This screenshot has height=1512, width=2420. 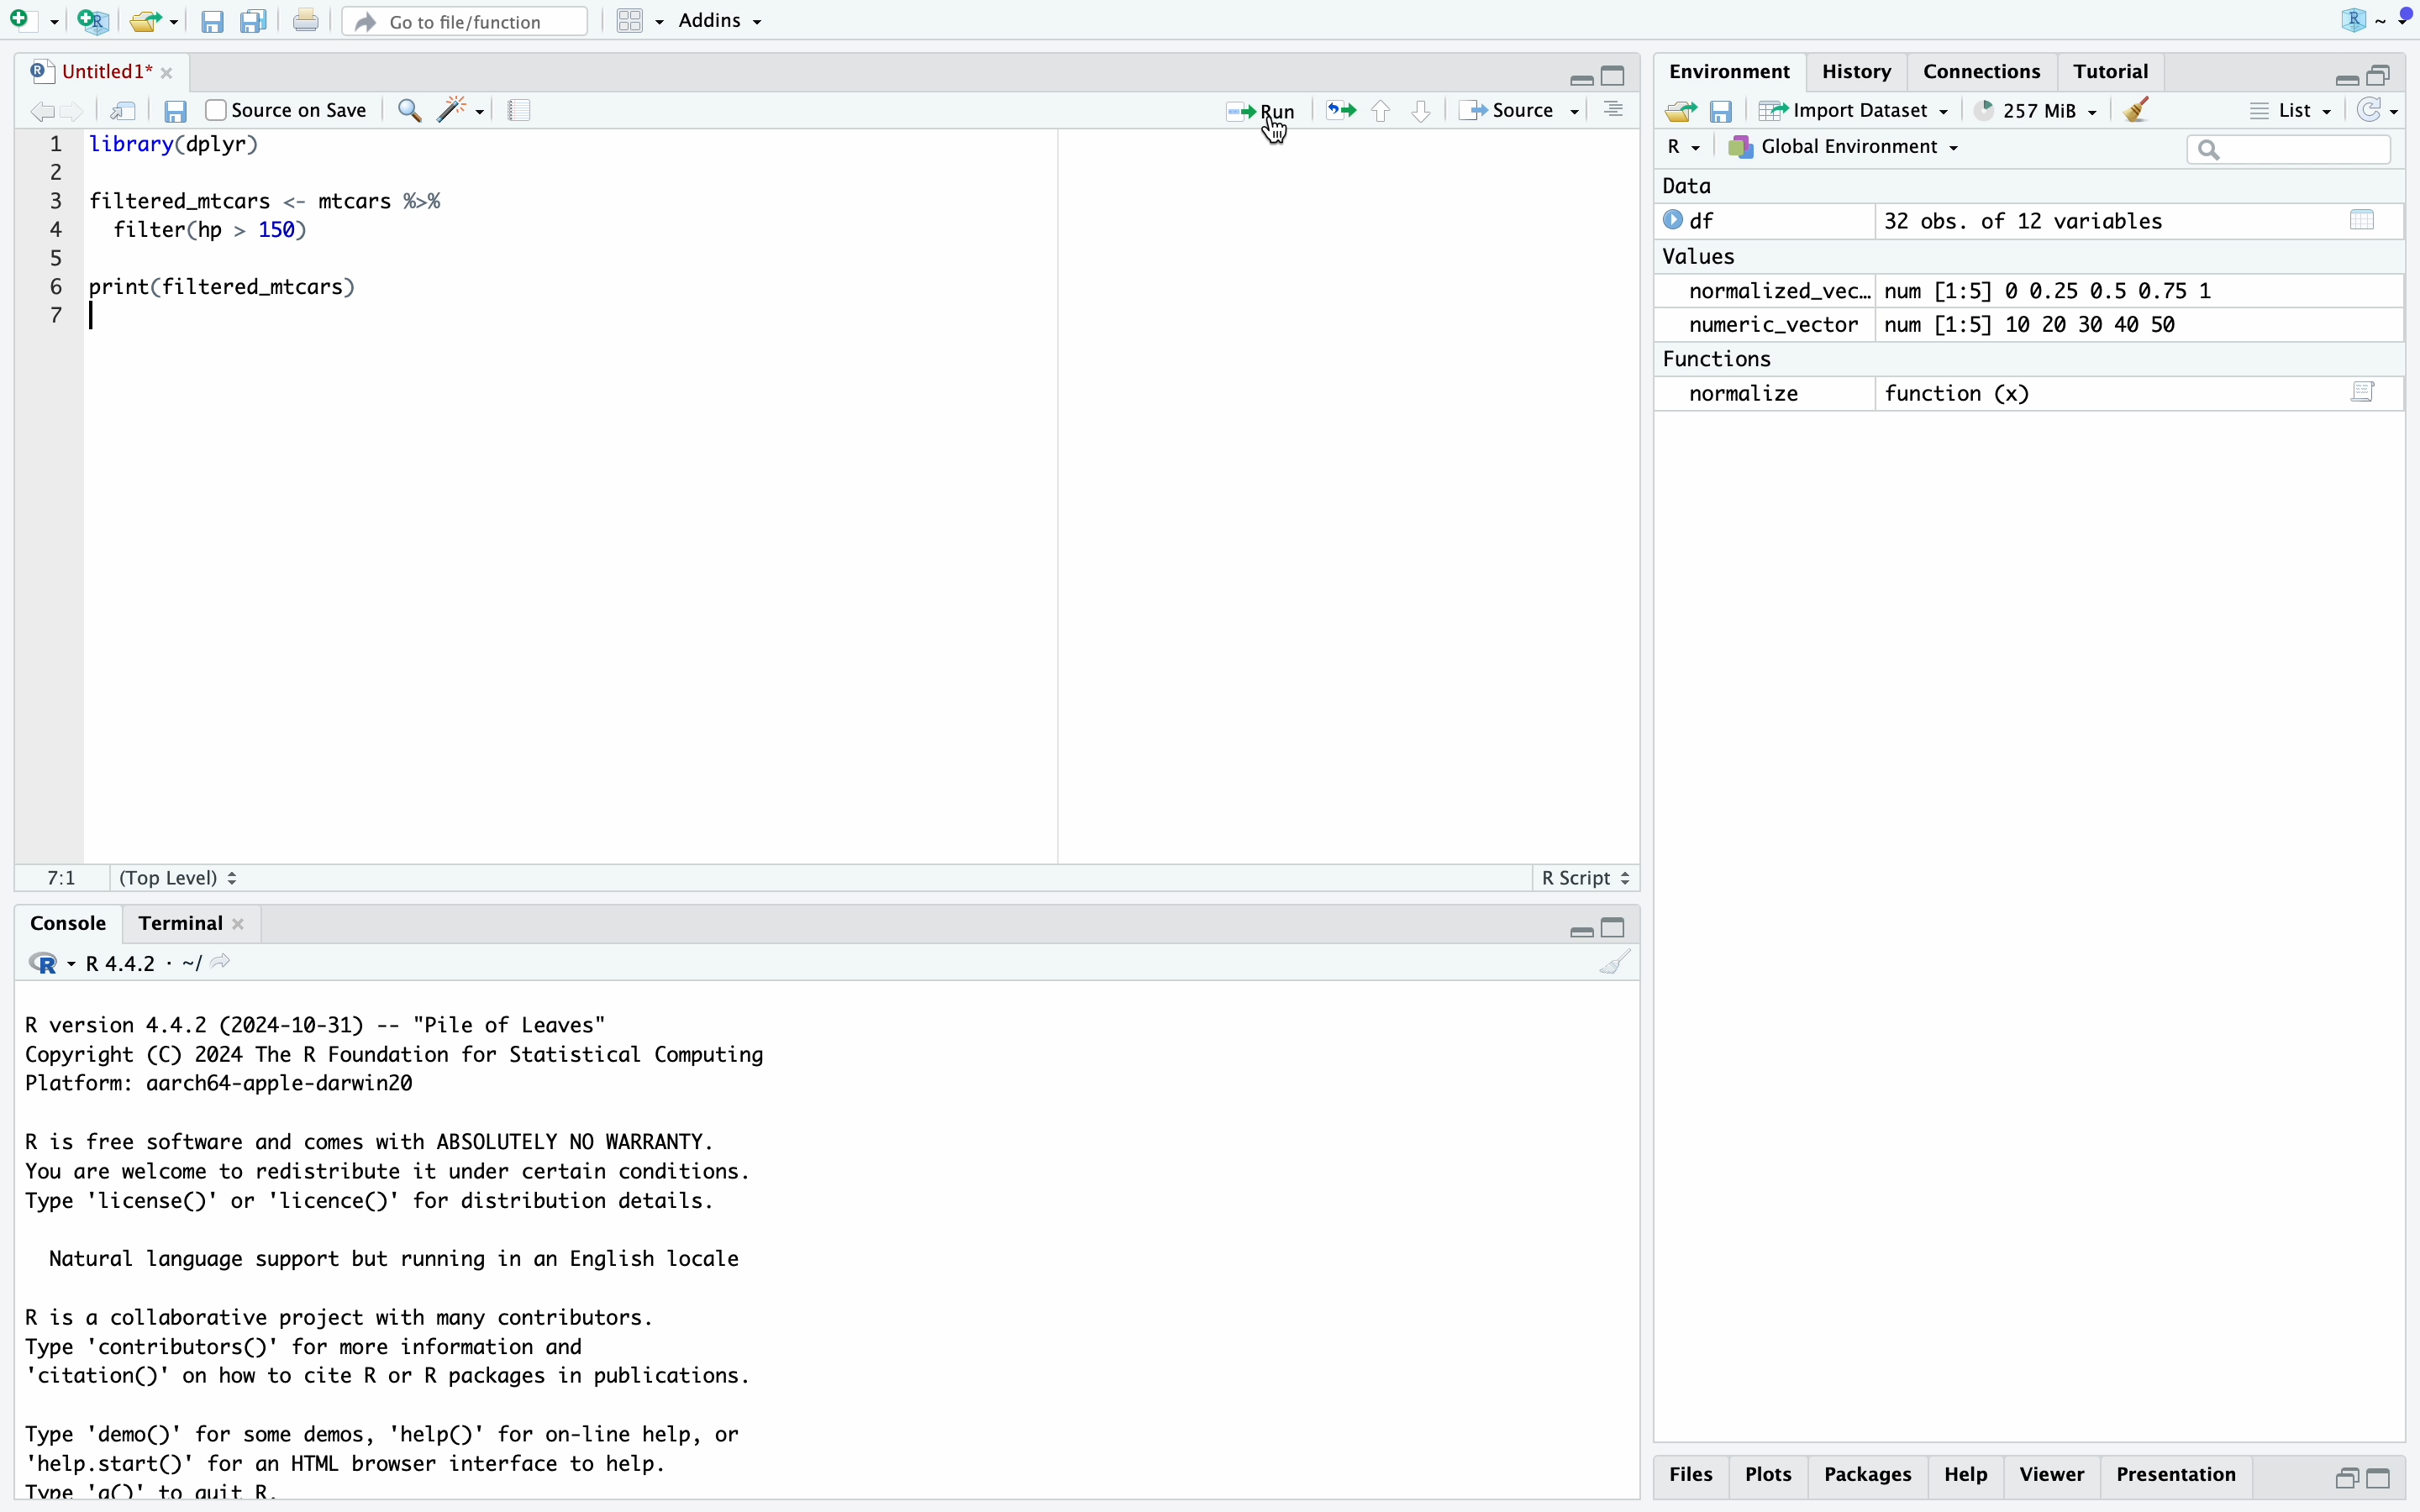 I want to click on save, so click(x=213, y=25).